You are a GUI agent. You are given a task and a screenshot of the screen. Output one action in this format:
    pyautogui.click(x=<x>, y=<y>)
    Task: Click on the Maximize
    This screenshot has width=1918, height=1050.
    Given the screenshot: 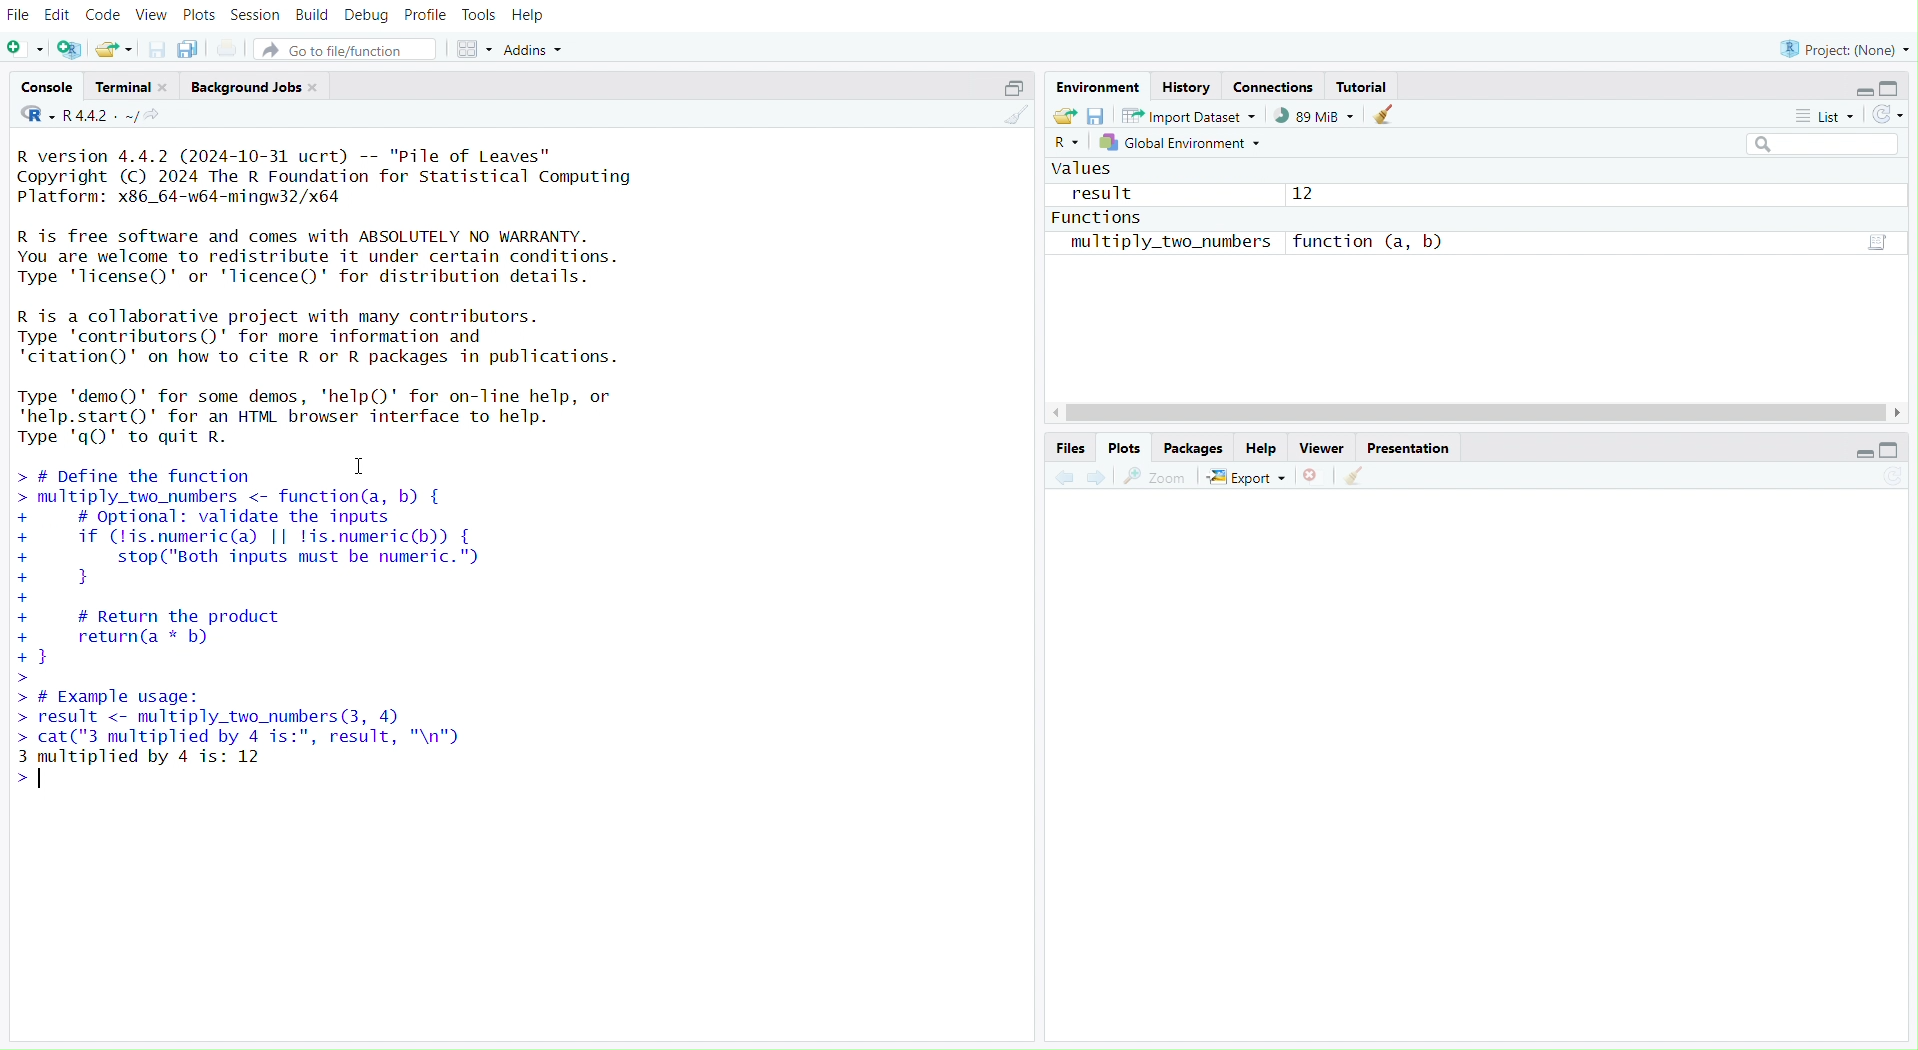 What is the action you would take?
    pyautogui.click(x=1893, y=88)
    